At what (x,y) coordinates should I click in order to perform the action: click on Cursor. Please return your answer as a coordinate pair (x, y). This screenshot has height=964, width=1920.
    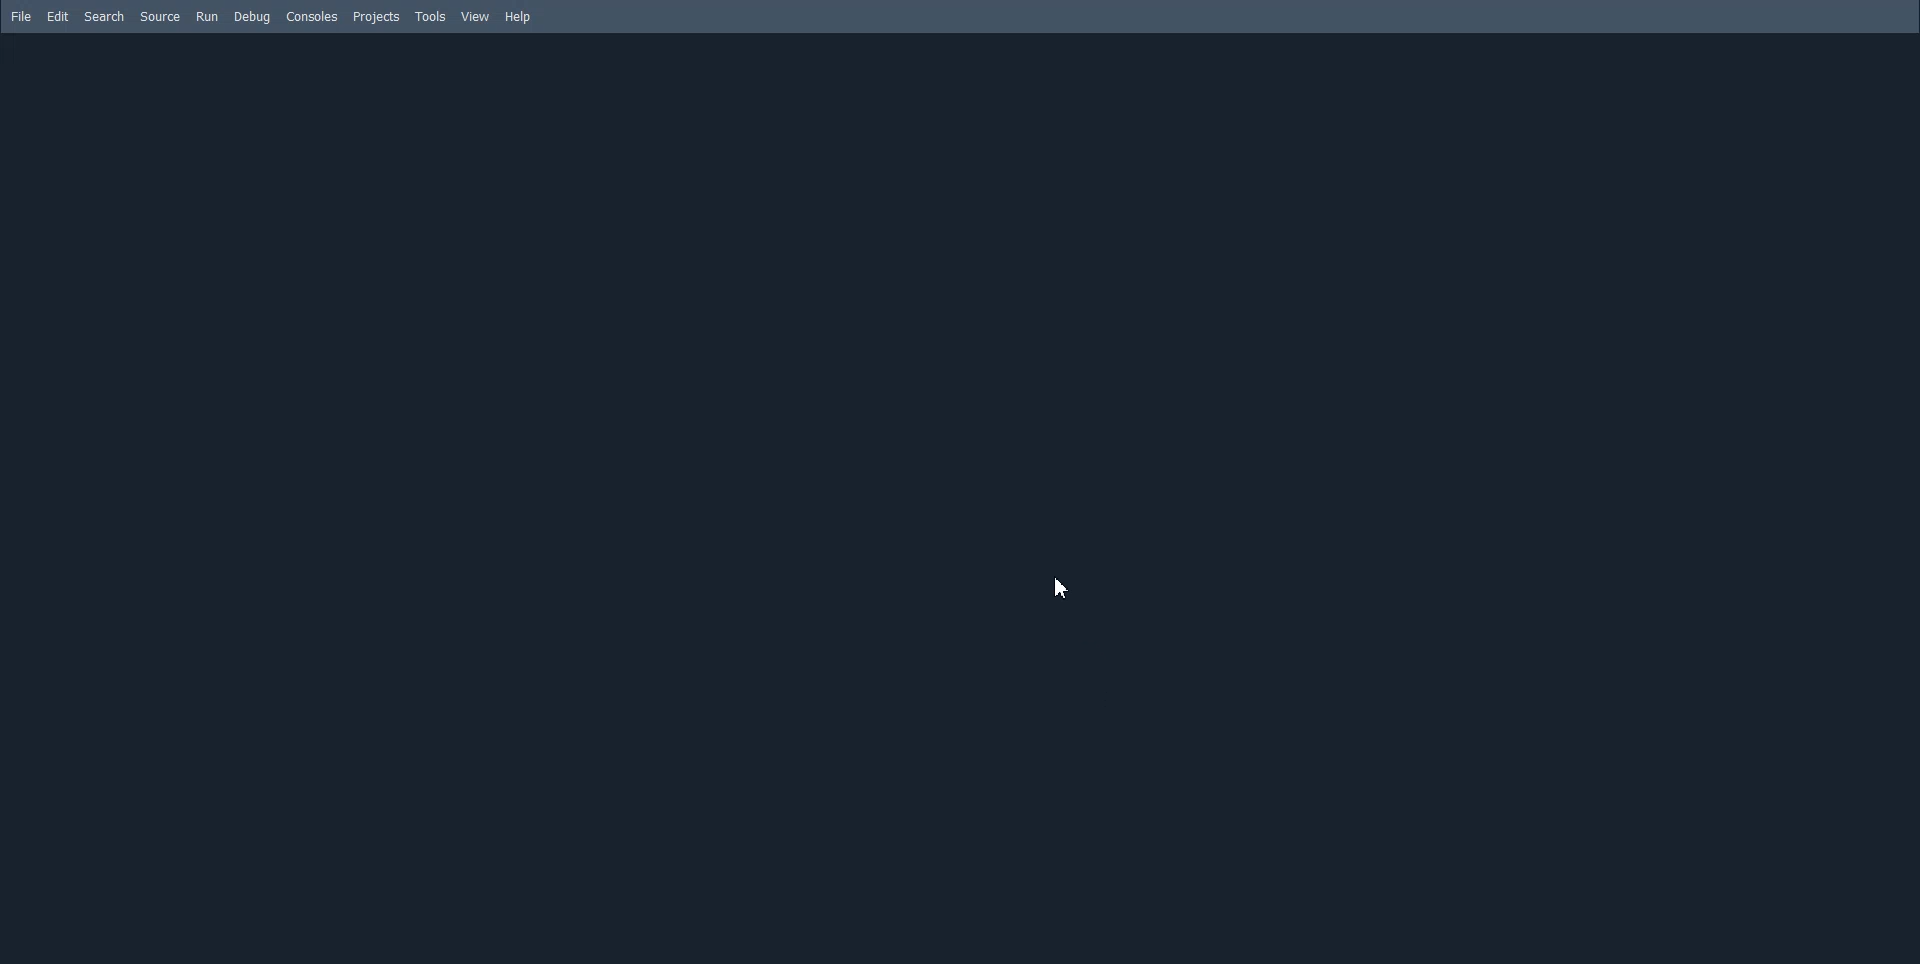
    Looking at the image, I should click on (1060, 586).